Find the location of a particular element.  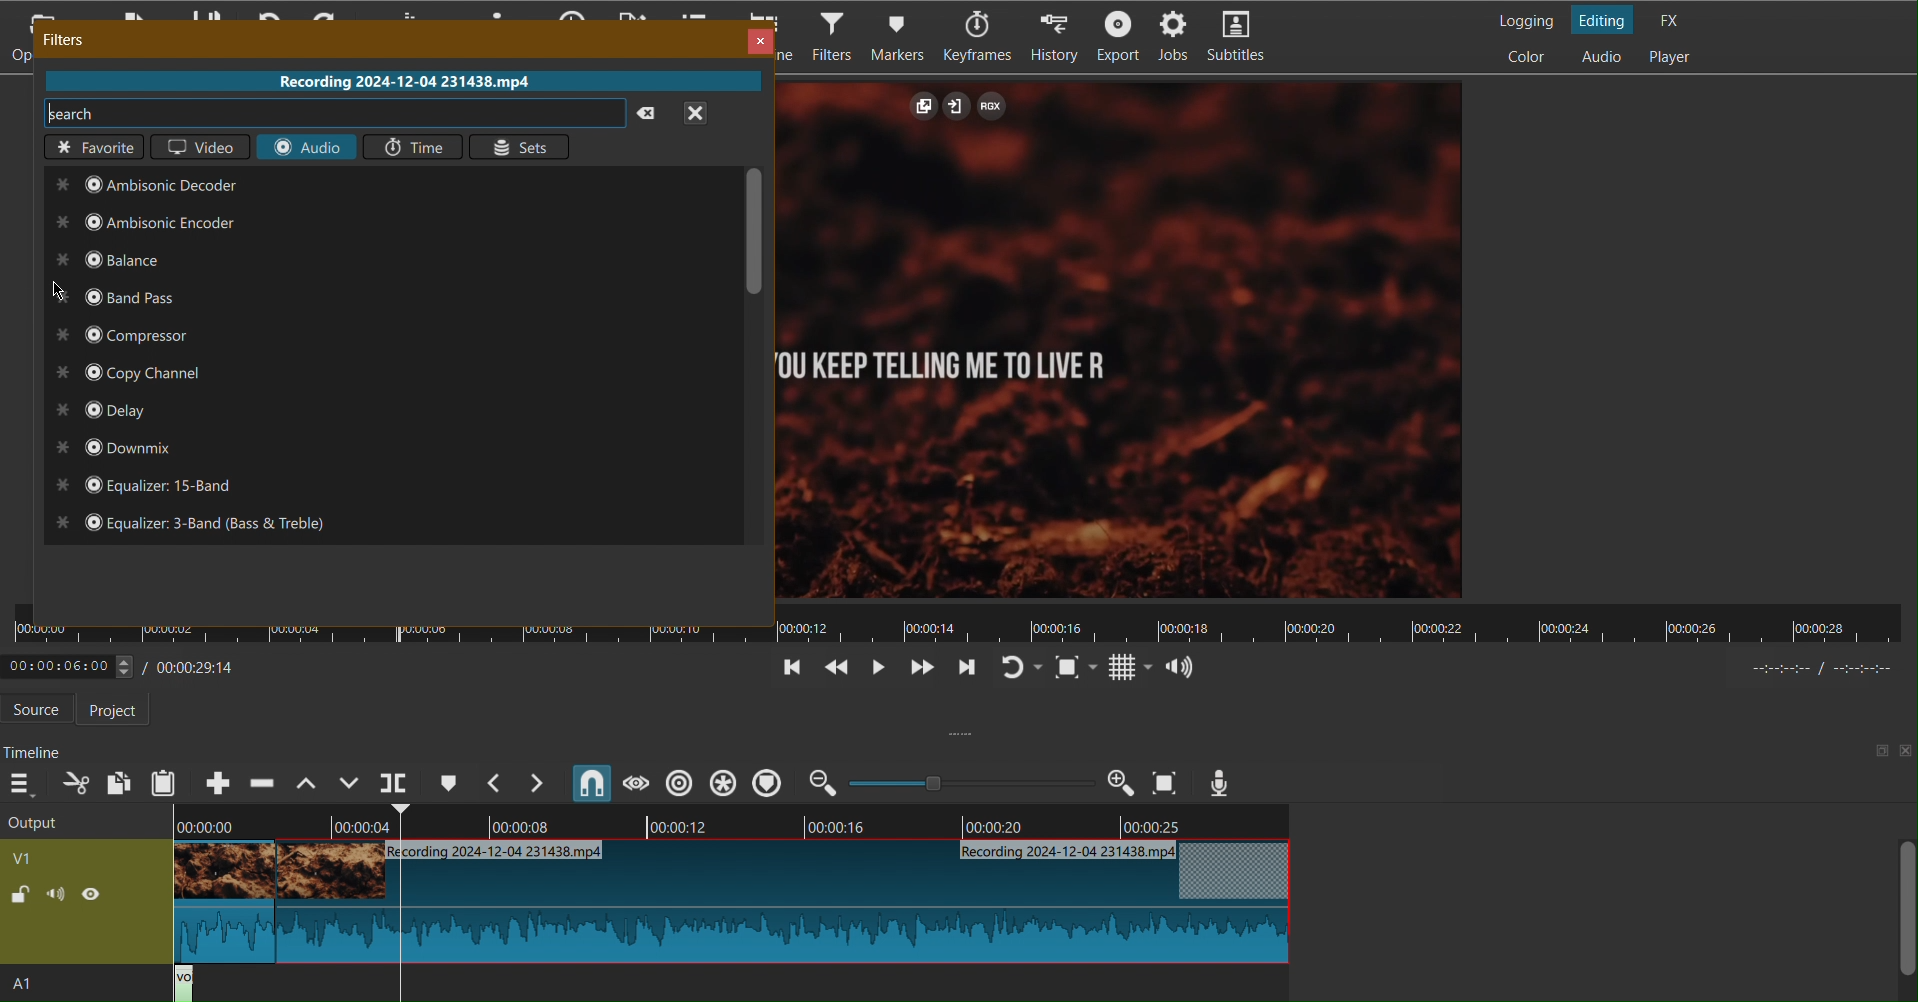

Ripple is located at coordinates (722, 782).